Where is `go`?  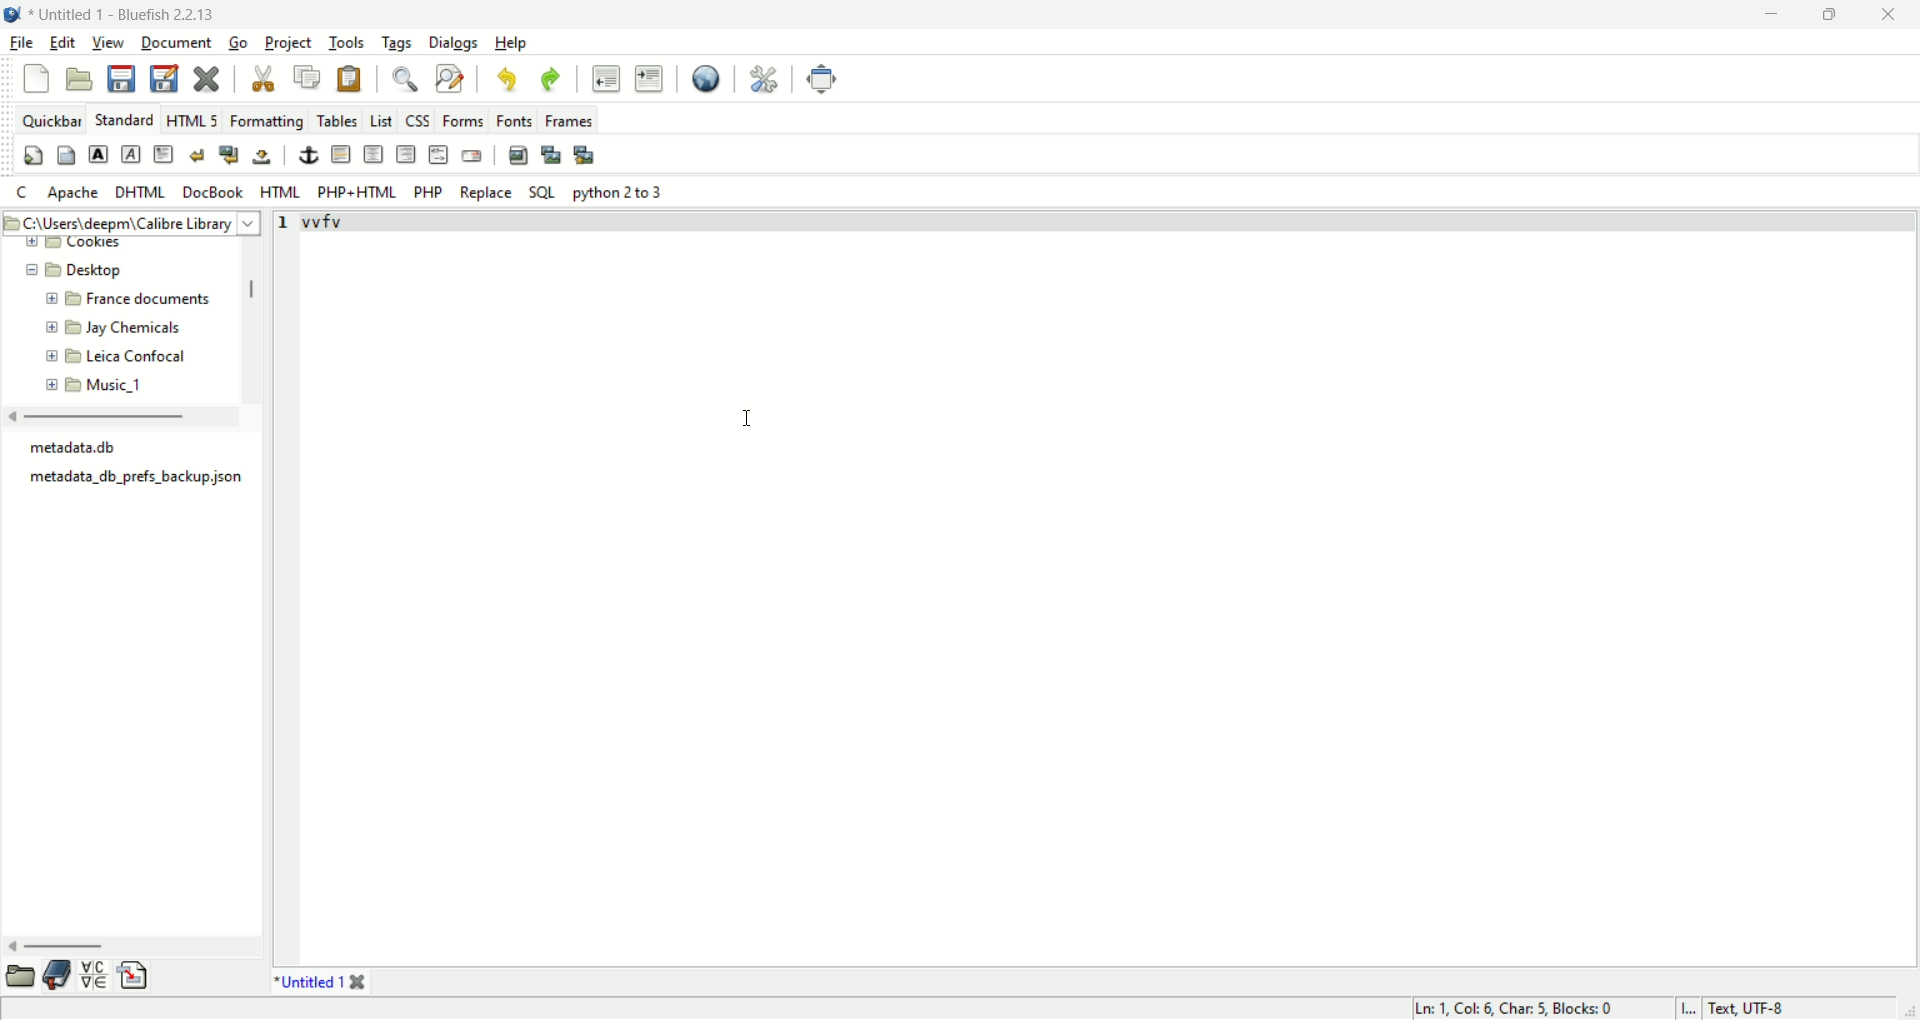
go is located at coordinates (237, 42).